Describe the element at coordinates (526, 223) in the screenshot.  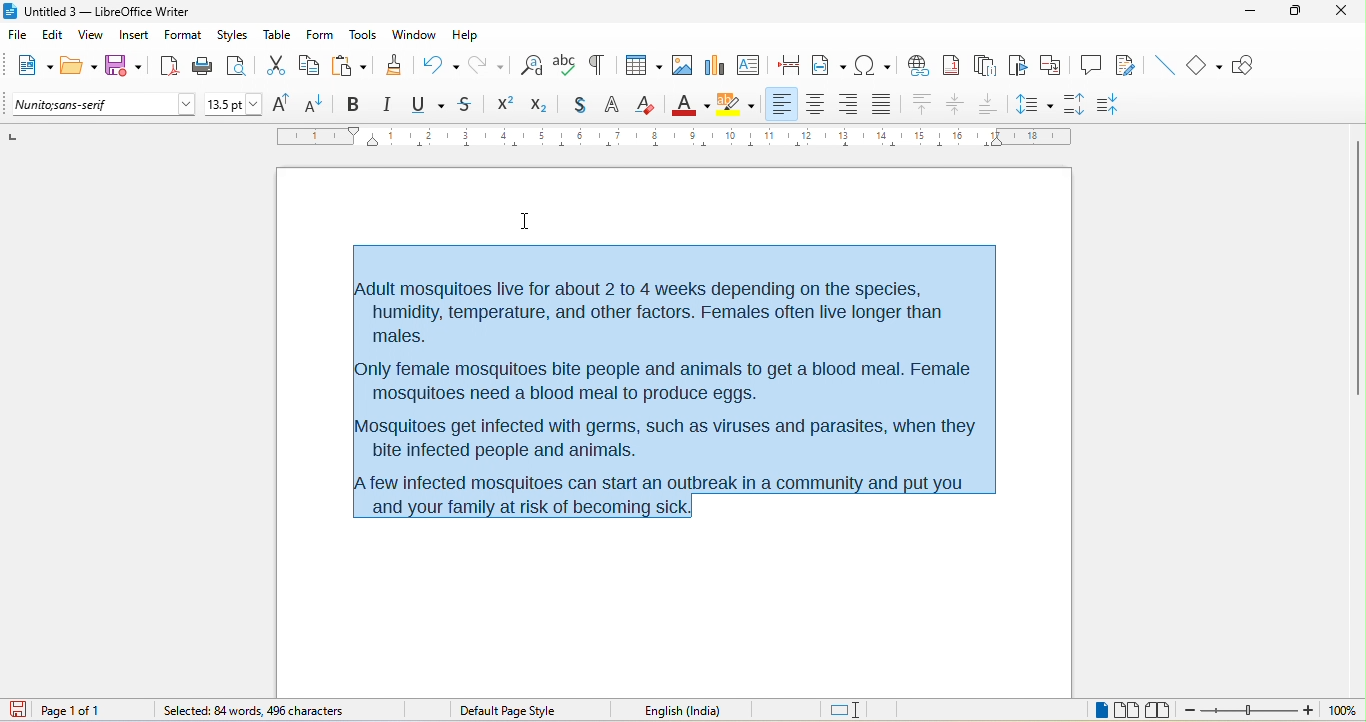
I see `cursor movement` at that location.